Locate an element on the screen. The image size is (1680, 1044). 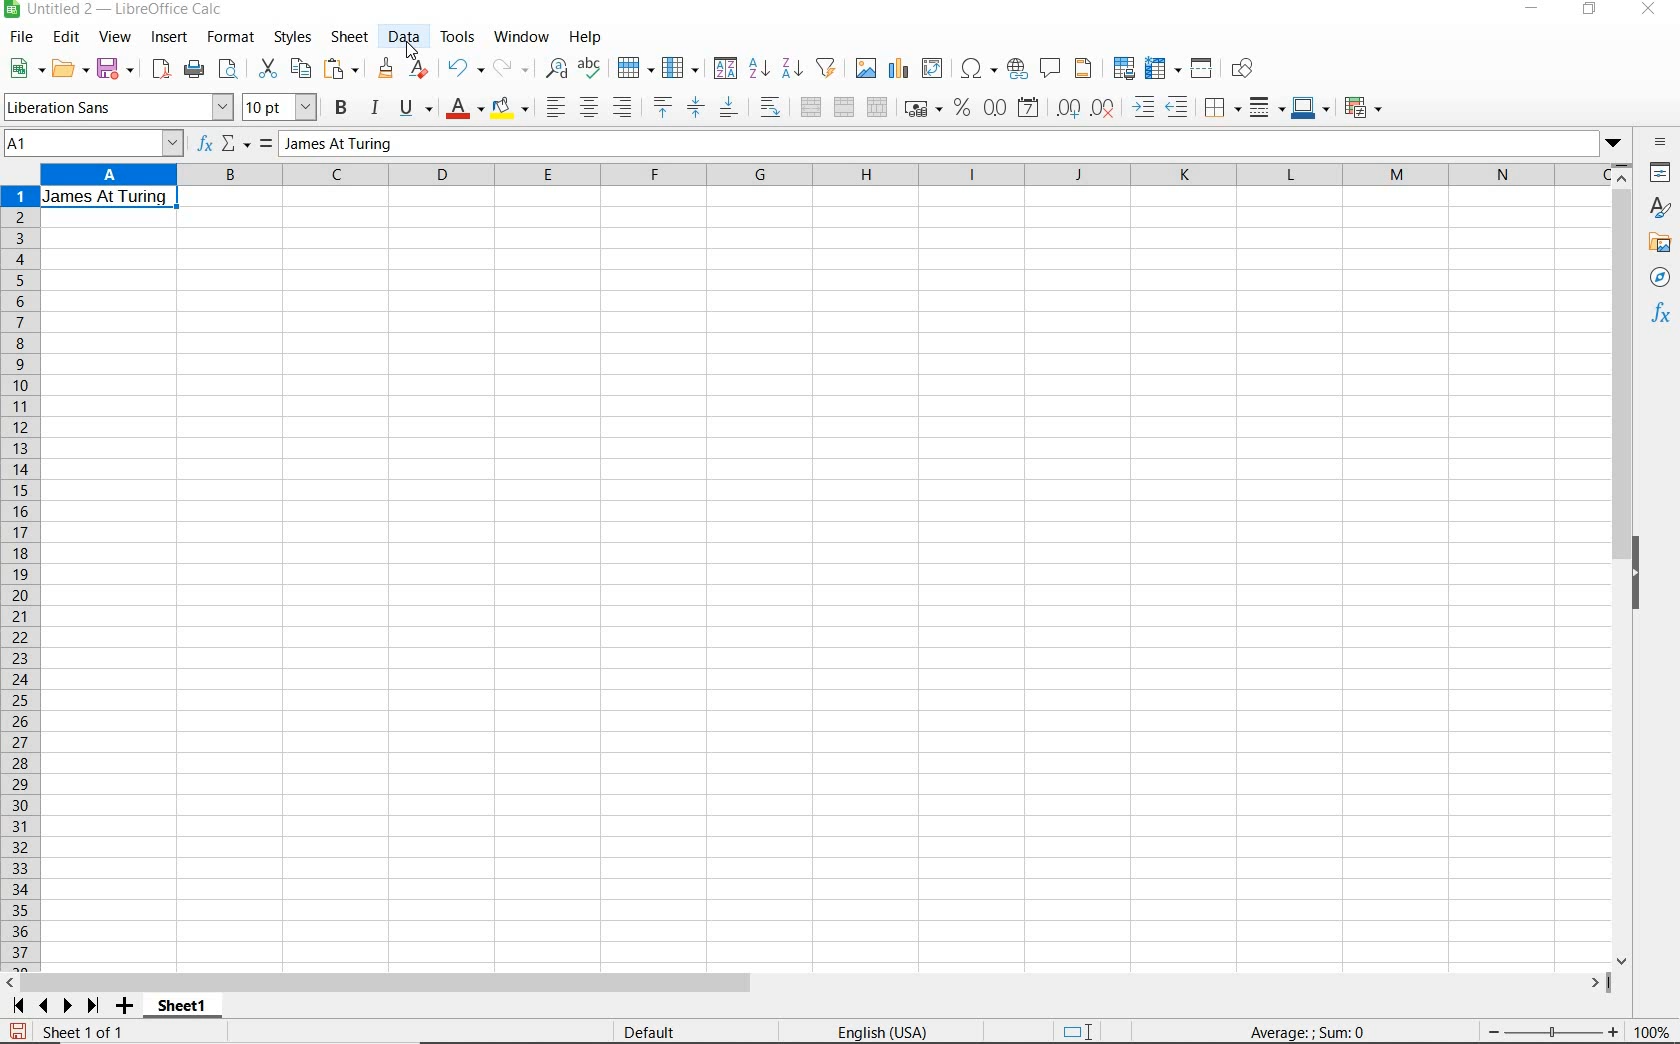
row is located at coordinates (636, 67).